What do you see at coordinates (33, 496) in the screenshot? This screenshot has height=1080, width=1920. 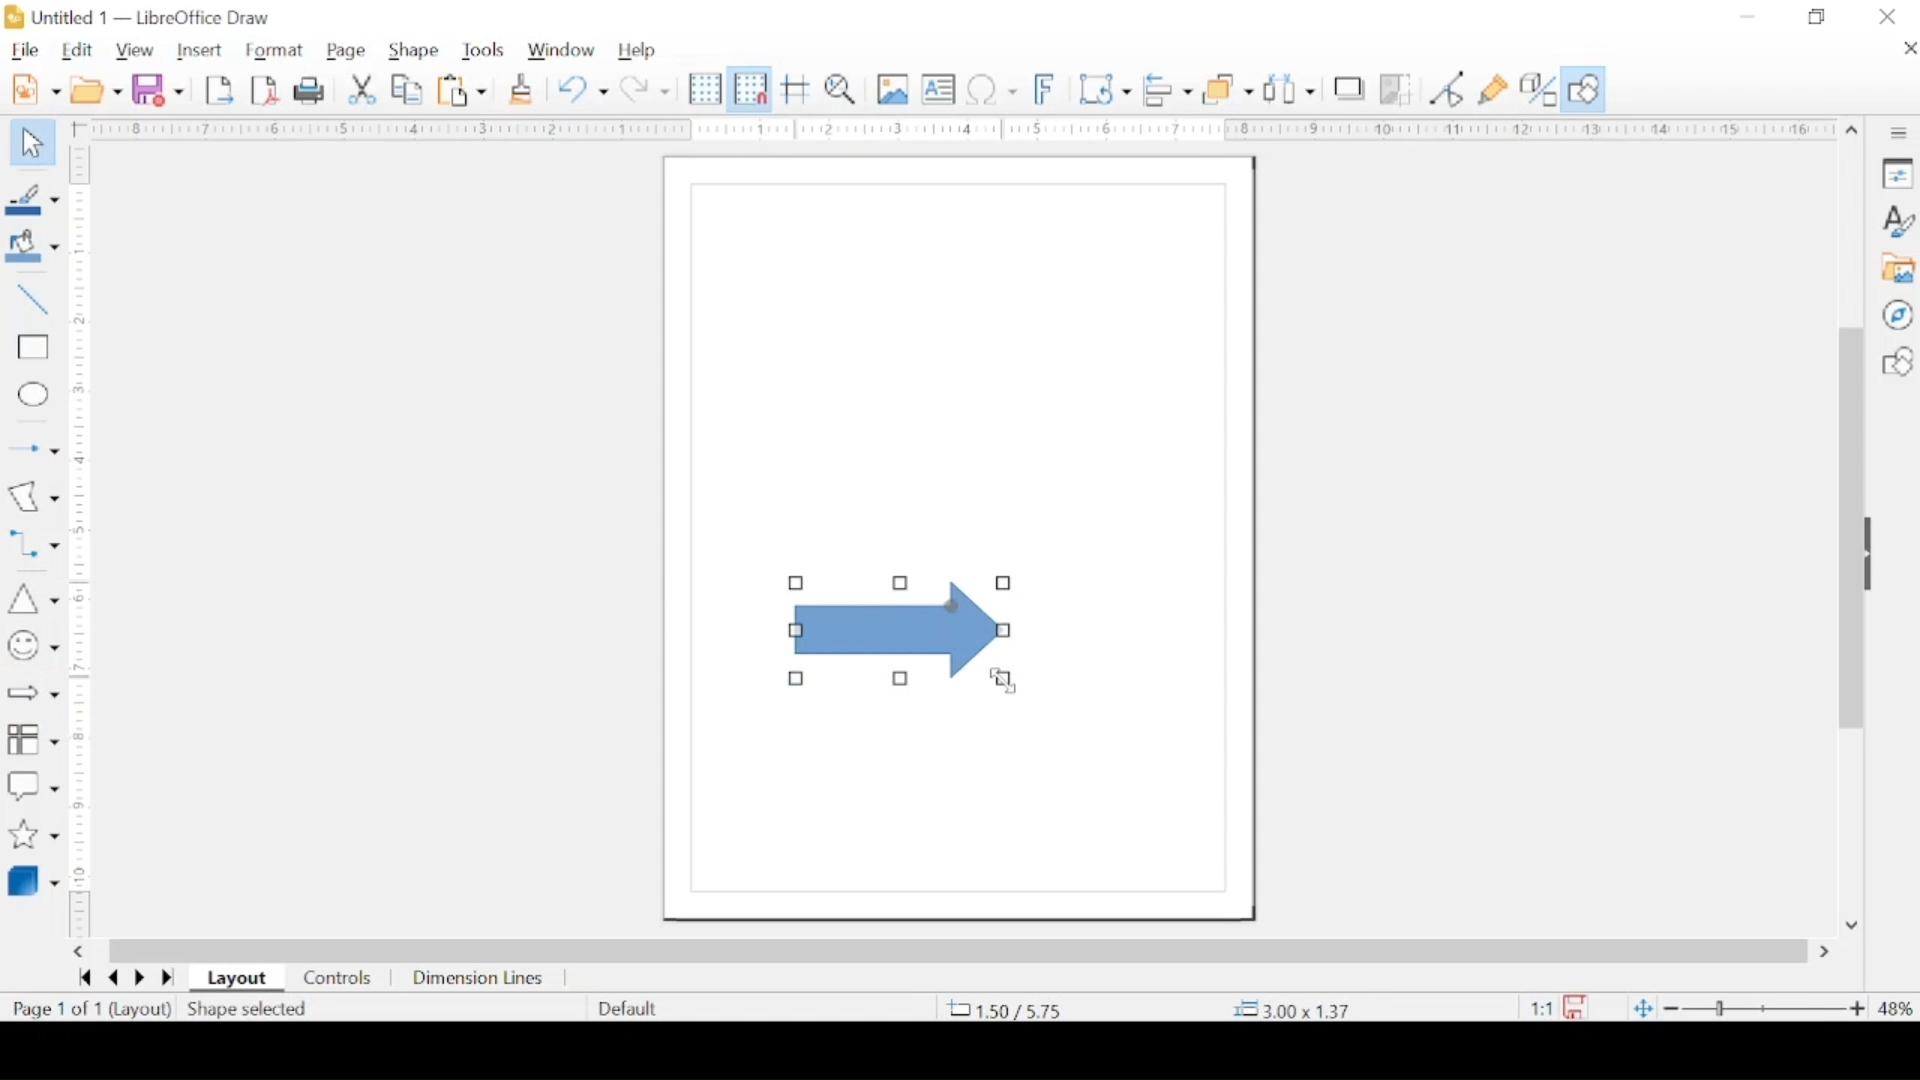 I see `insert curves & polygons` at bounding box center [33, 496].